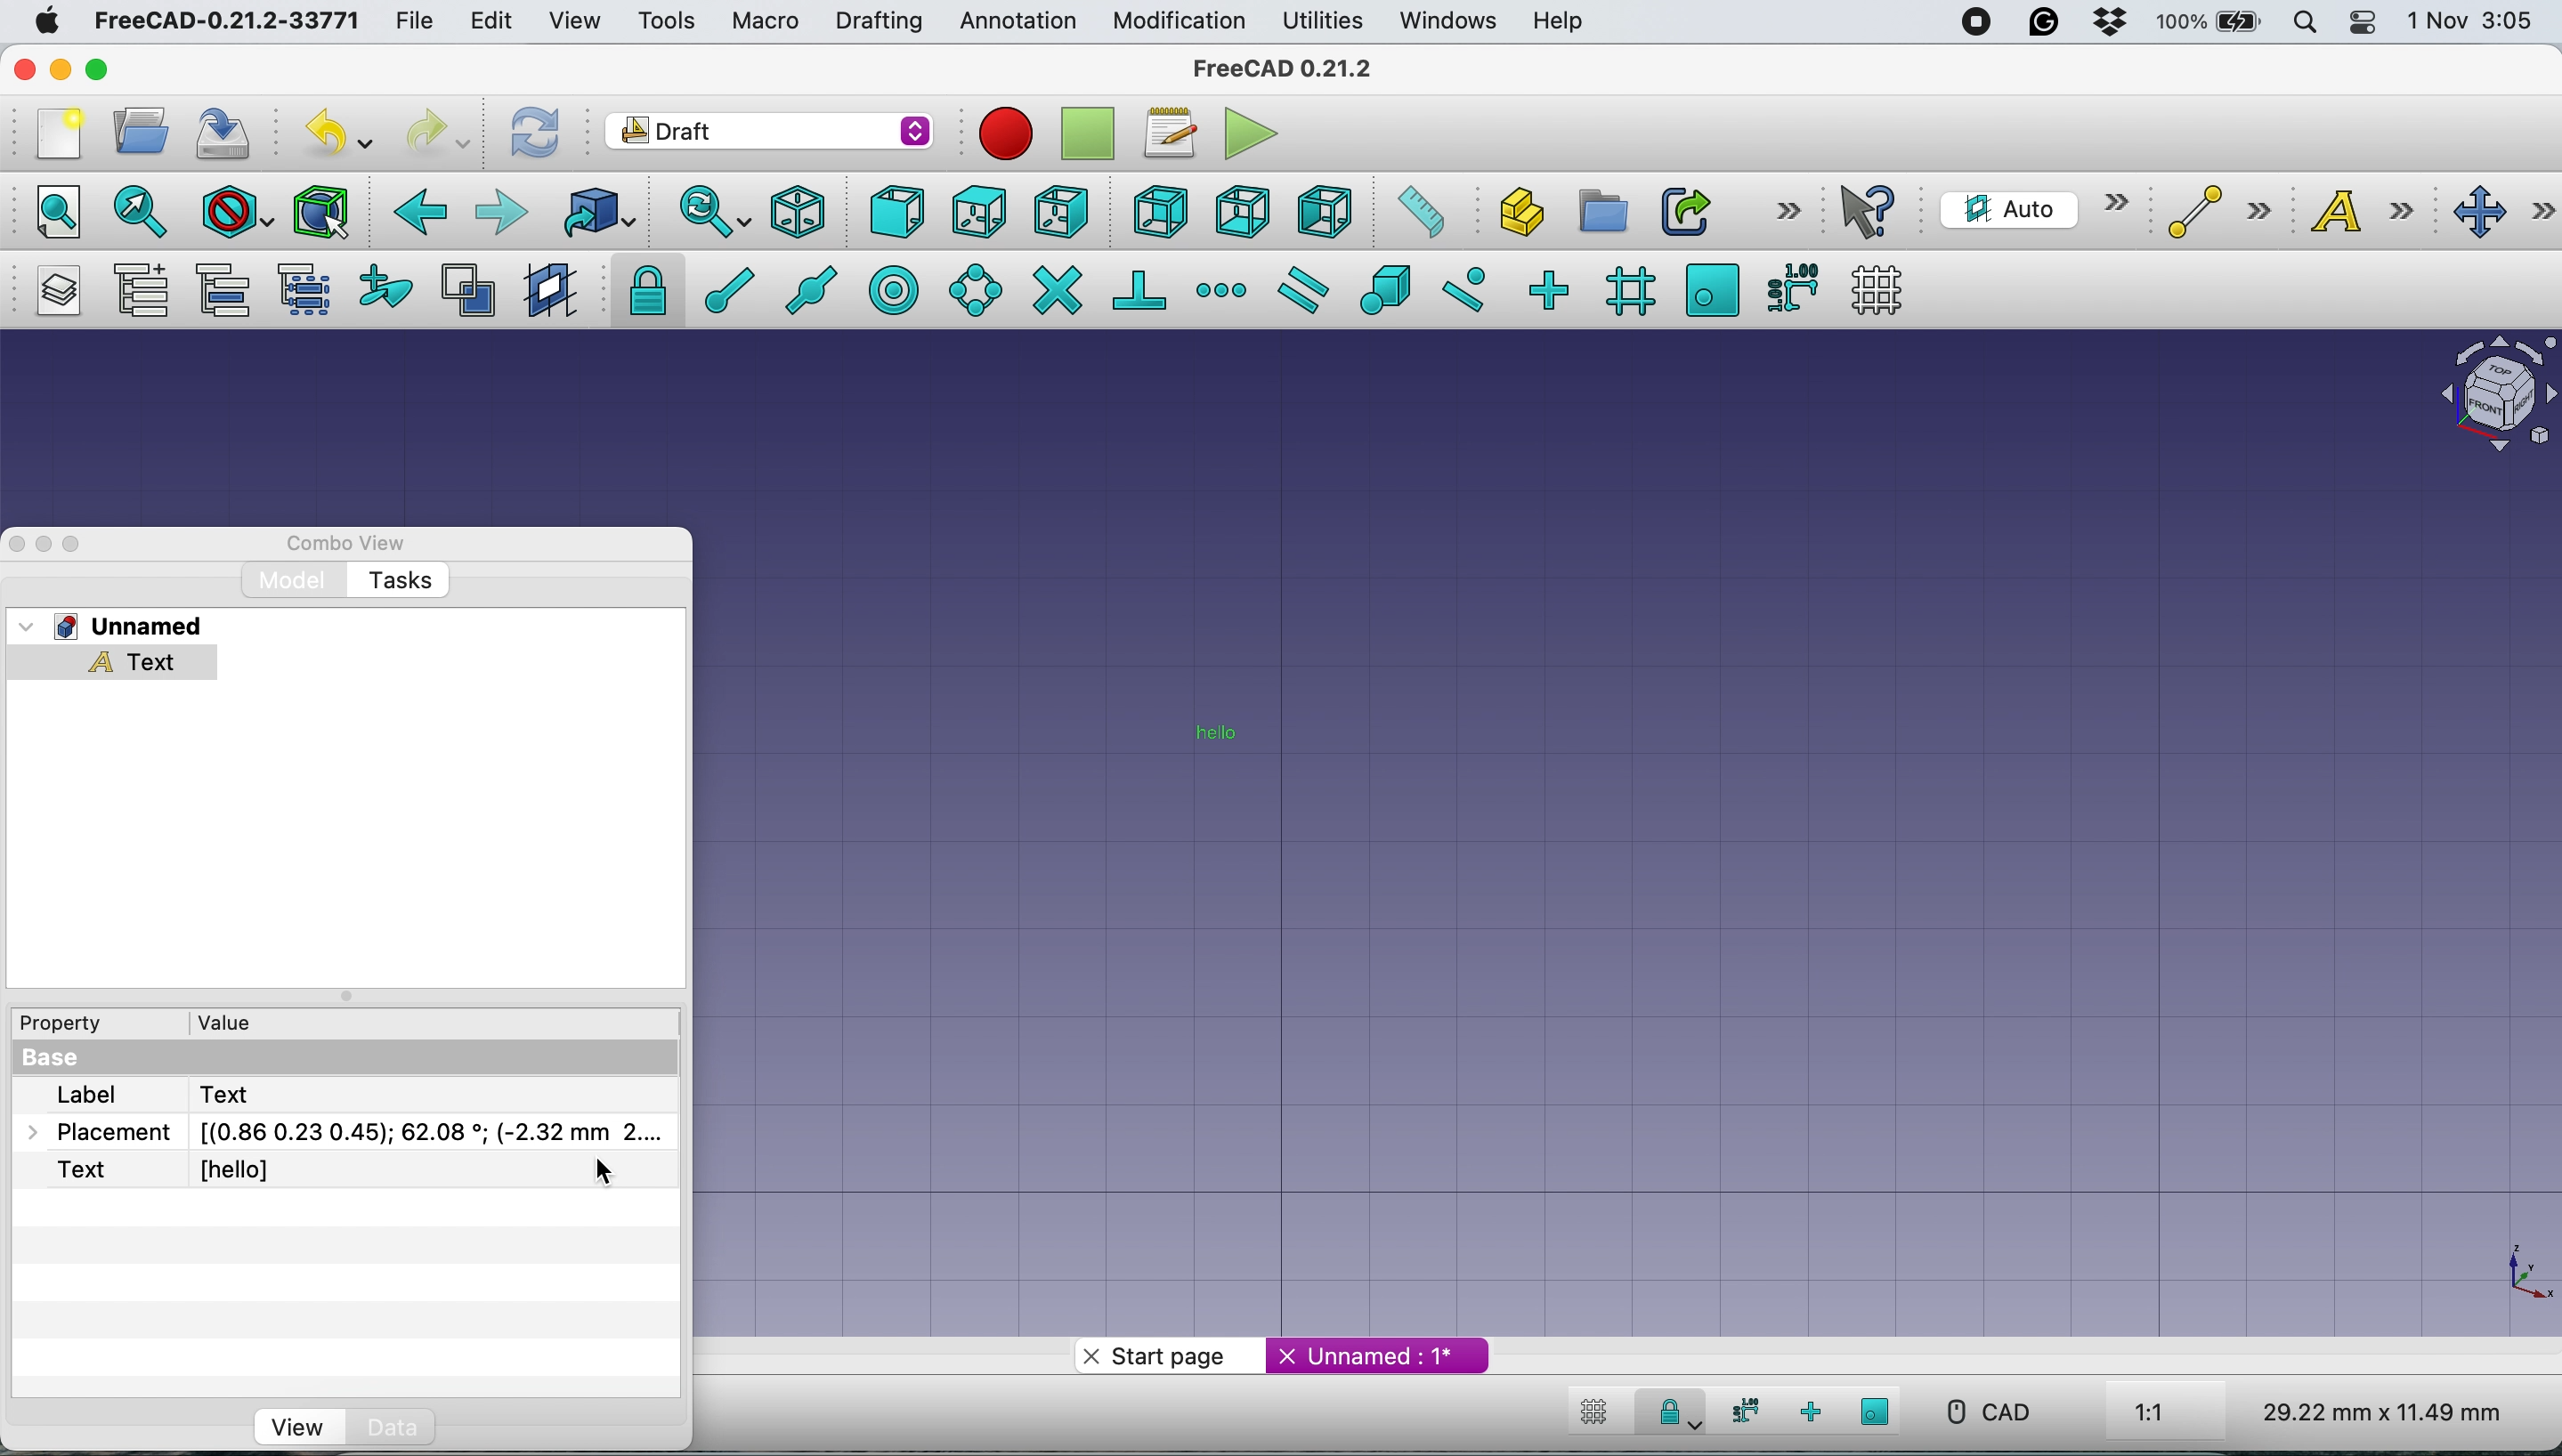 The width and height of the screenshot is (2562, 1456). Describe the element at coordinates (1322, 23) in the screenshot. I see `utilities` at that location.